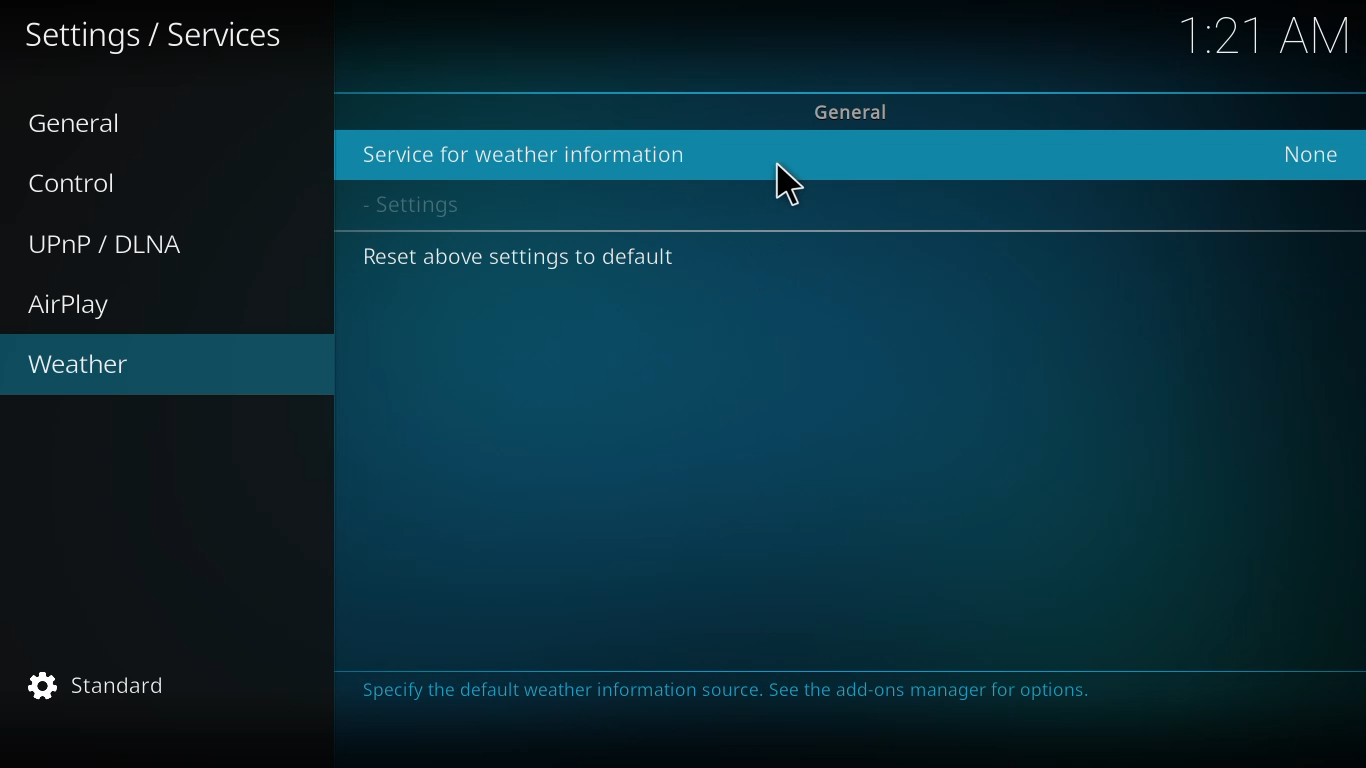 Image resolution: width=1366 pixels, height=768 pixels. Describe the element at coordinates (83, 124) in the screenshot. I see `general` at that location.